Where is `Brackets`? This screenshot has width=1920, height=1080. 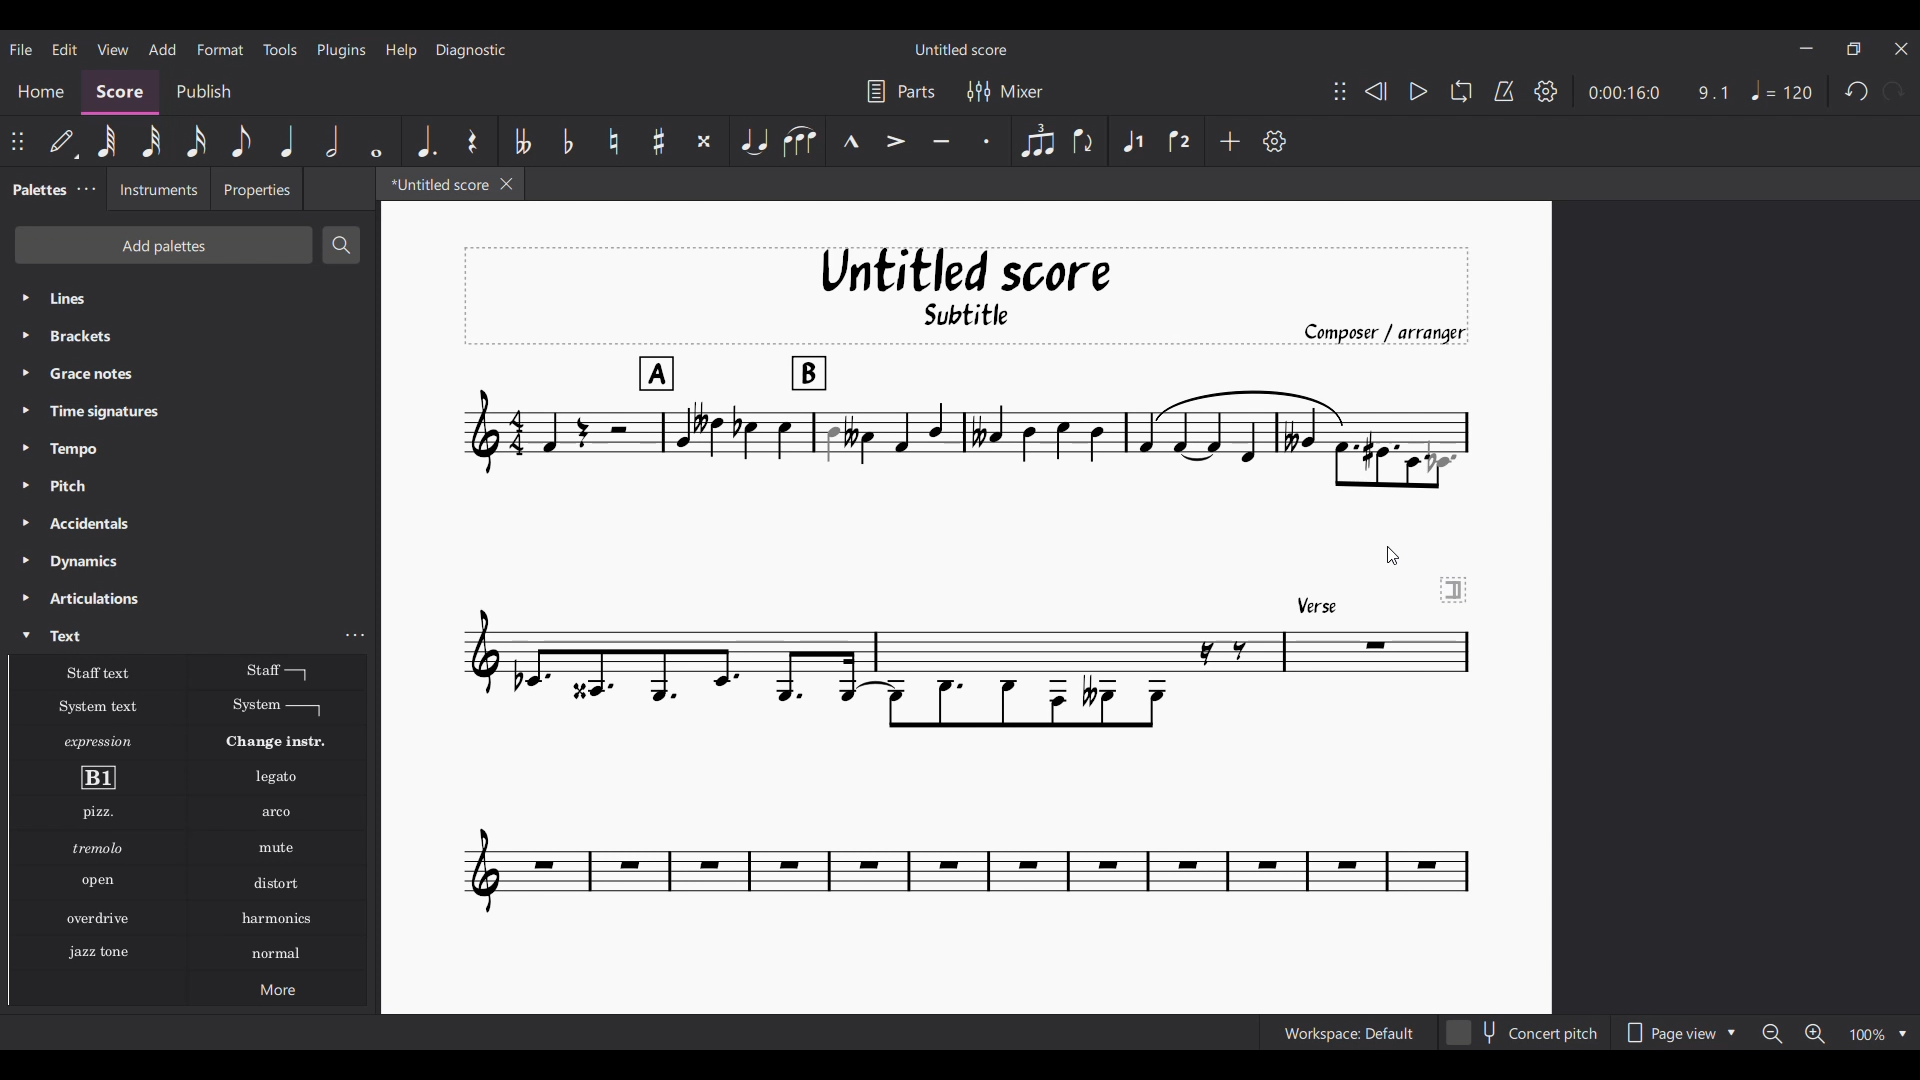
Brackets is located at coordinates (189, 336).